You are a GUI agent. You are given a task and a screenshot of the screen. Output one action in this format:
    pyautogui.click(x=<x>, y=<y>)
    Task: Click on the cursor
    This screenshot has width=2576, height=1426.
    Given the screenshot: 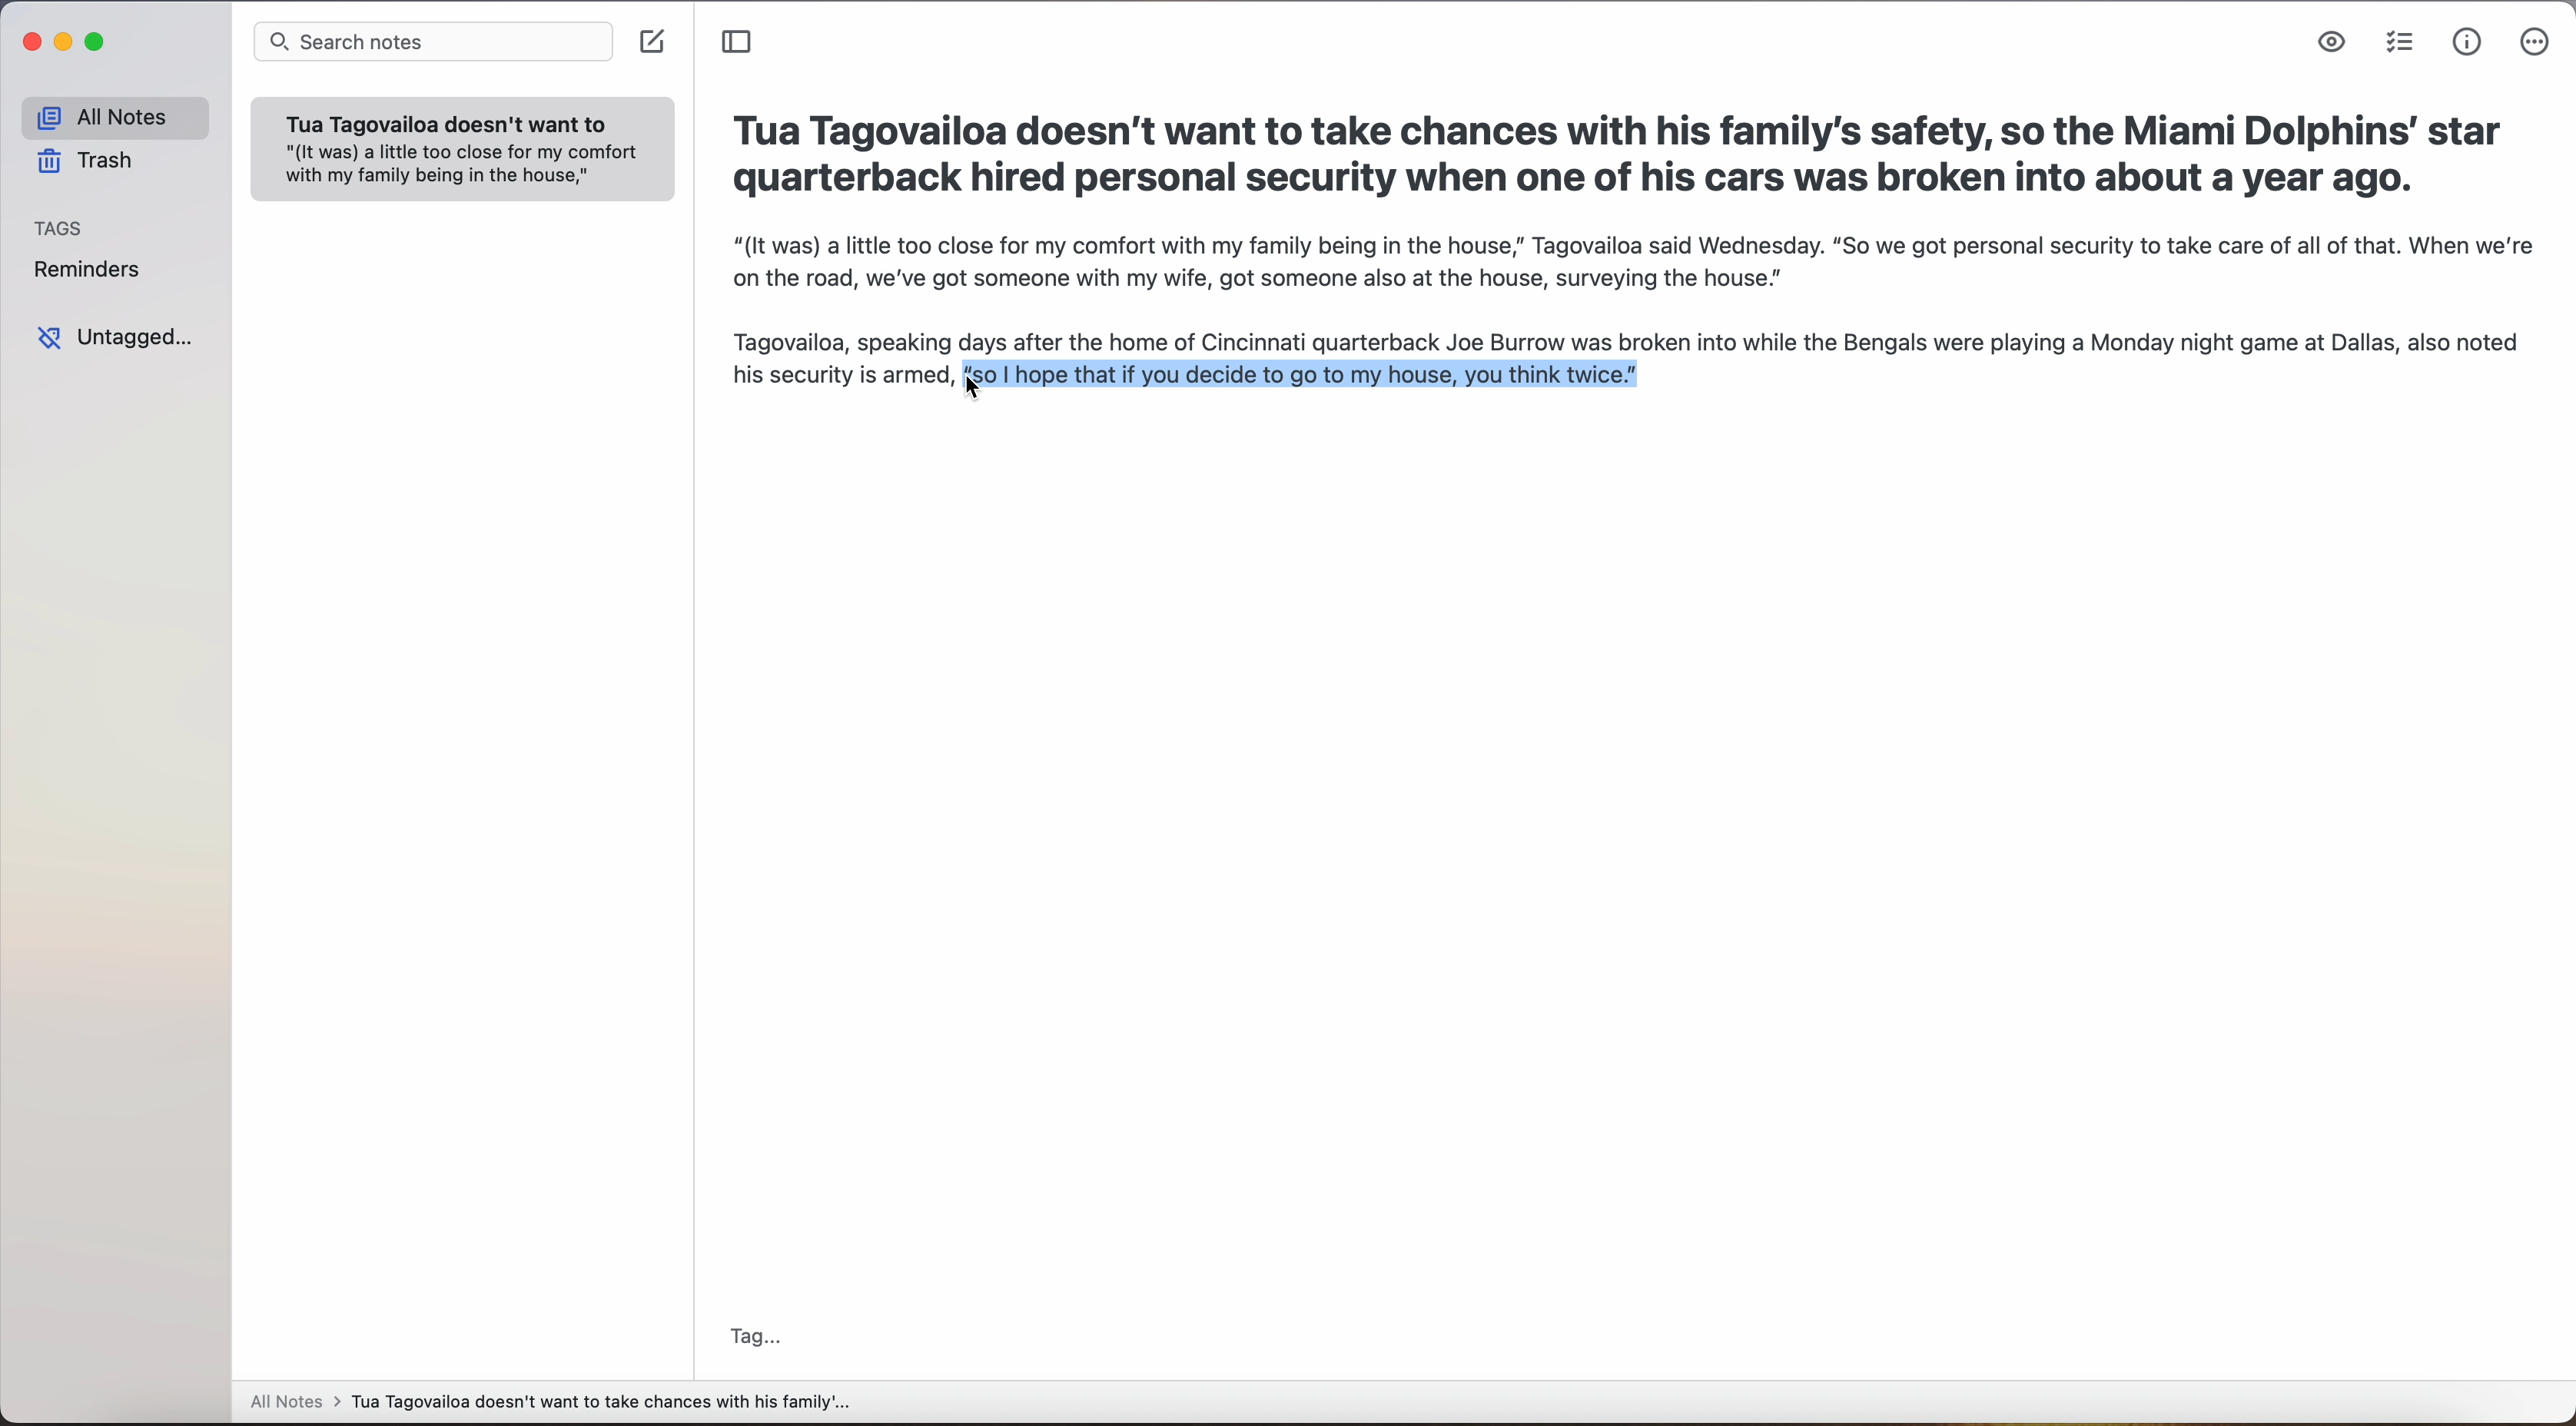 What is the action you would take?
    pyautogui.click(x=968, y=397)
    